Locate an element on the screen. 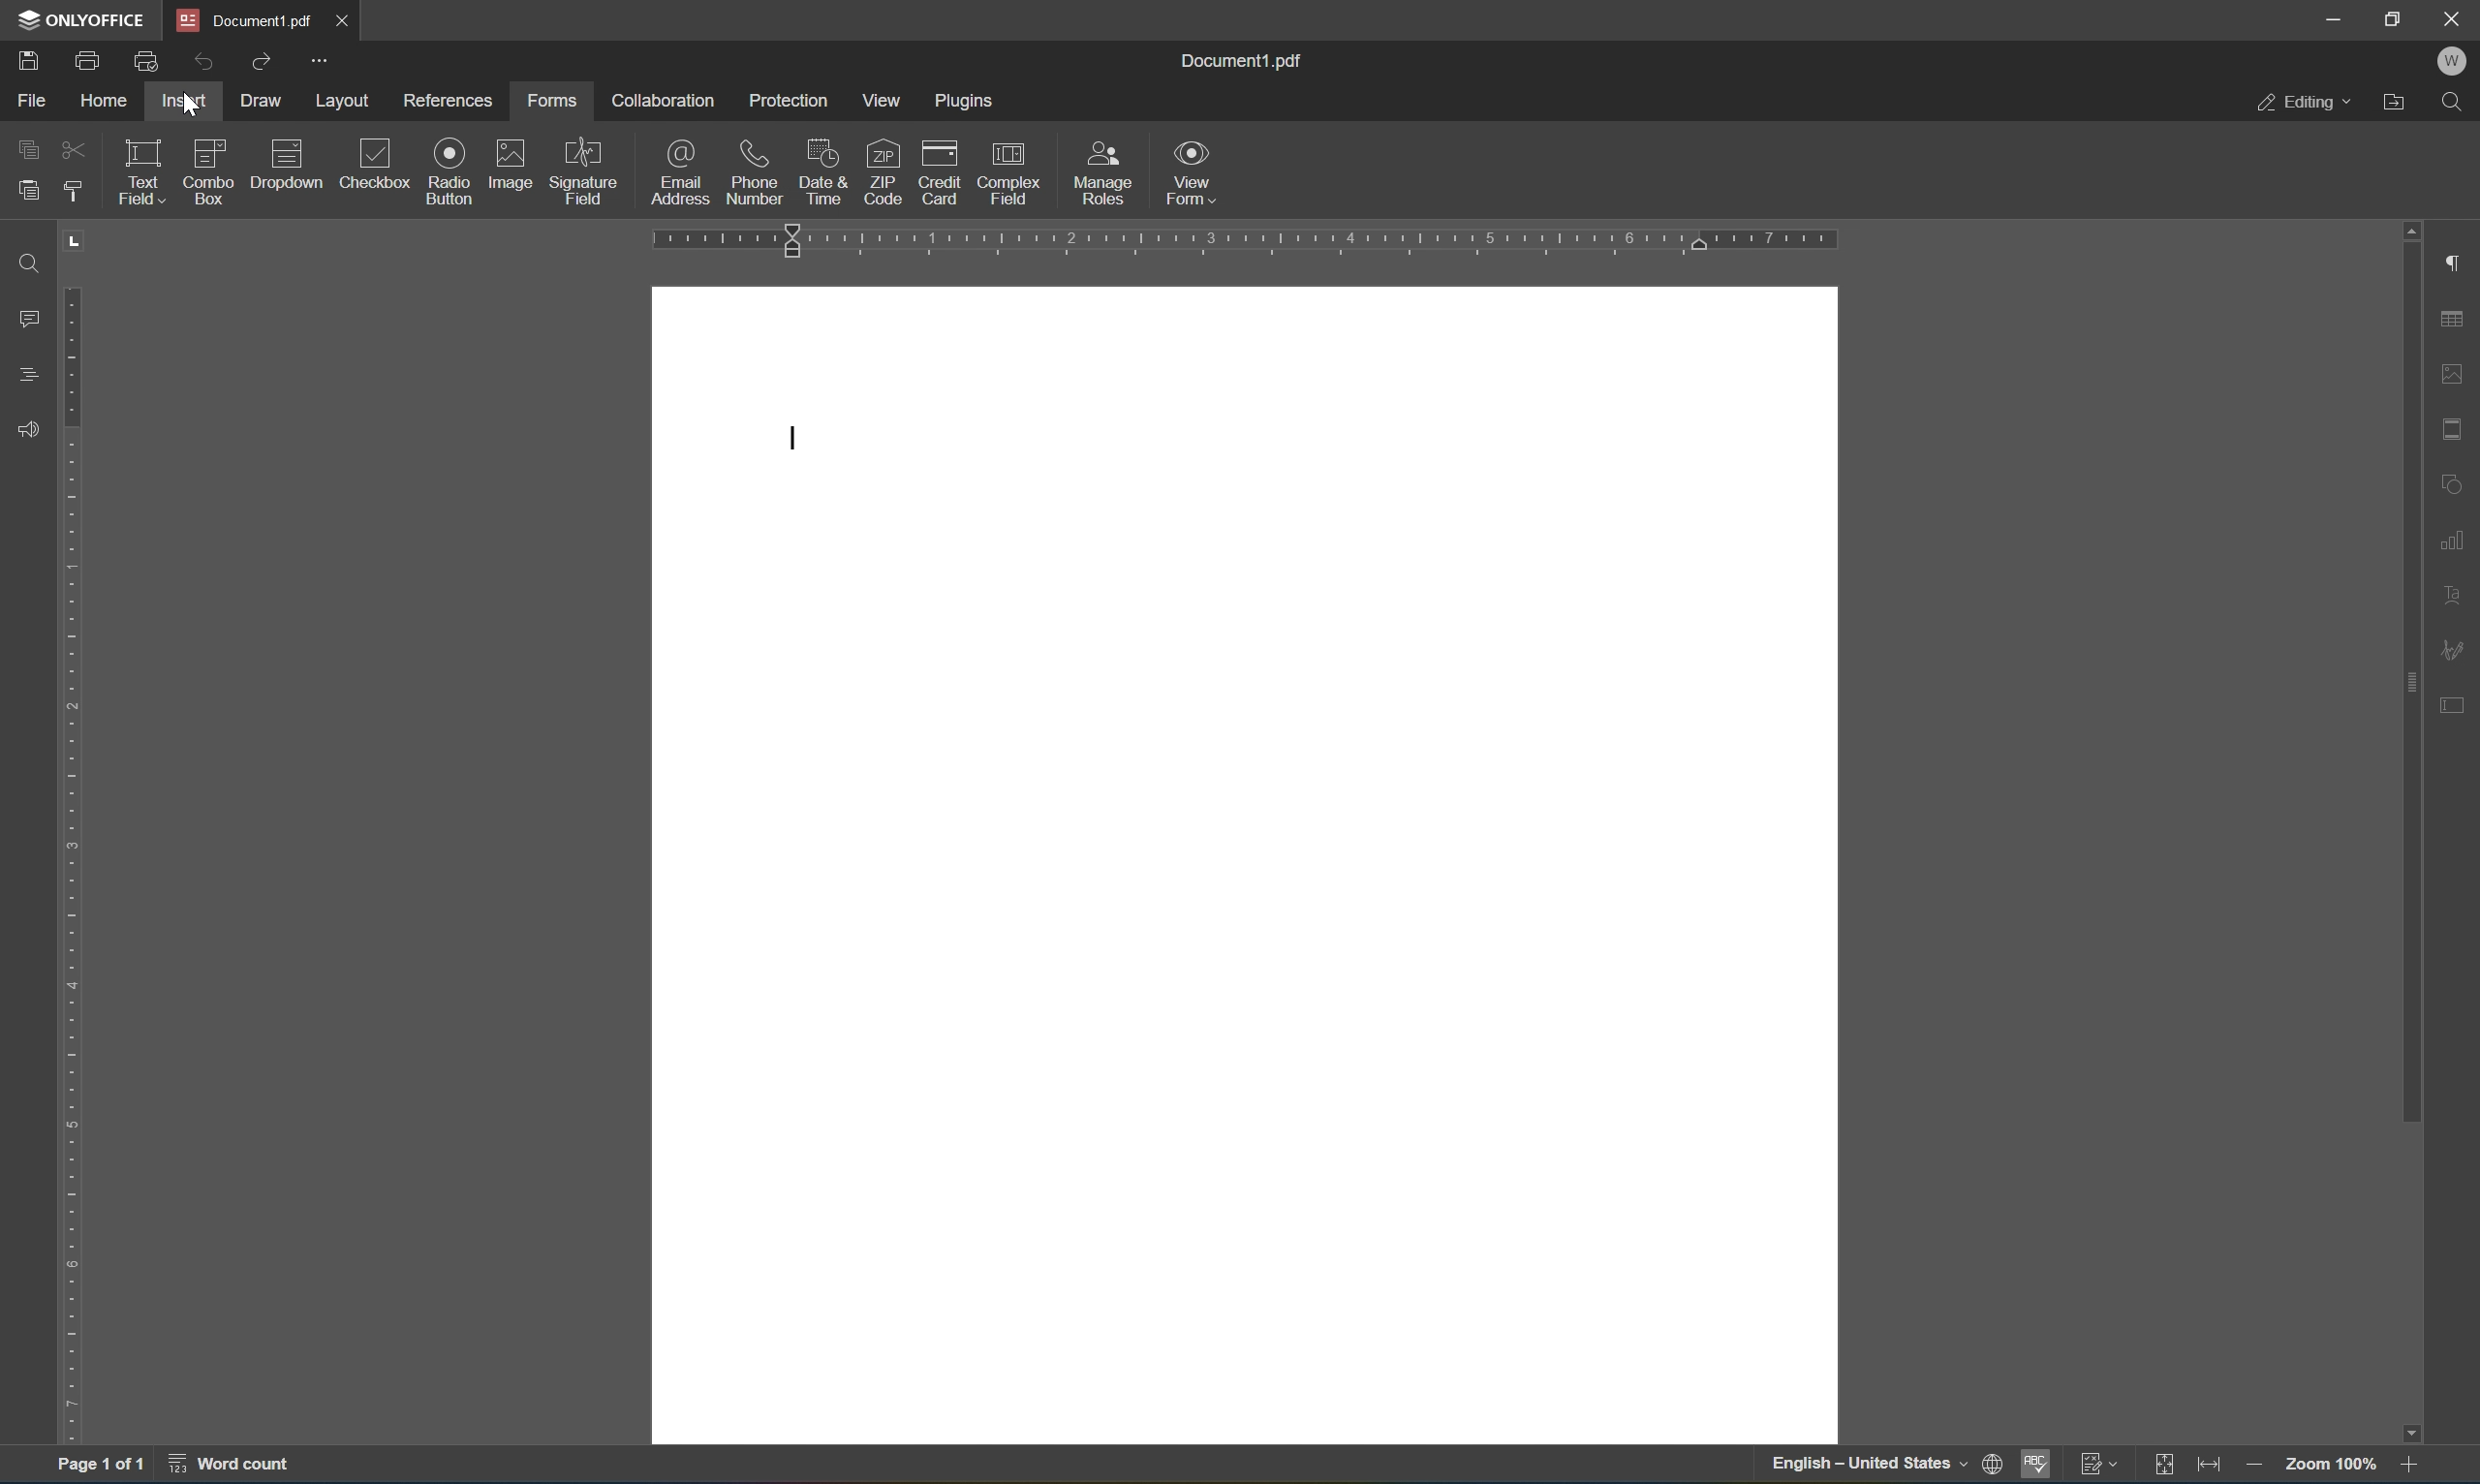  zoom in is located at coordinates (2259, 1467).